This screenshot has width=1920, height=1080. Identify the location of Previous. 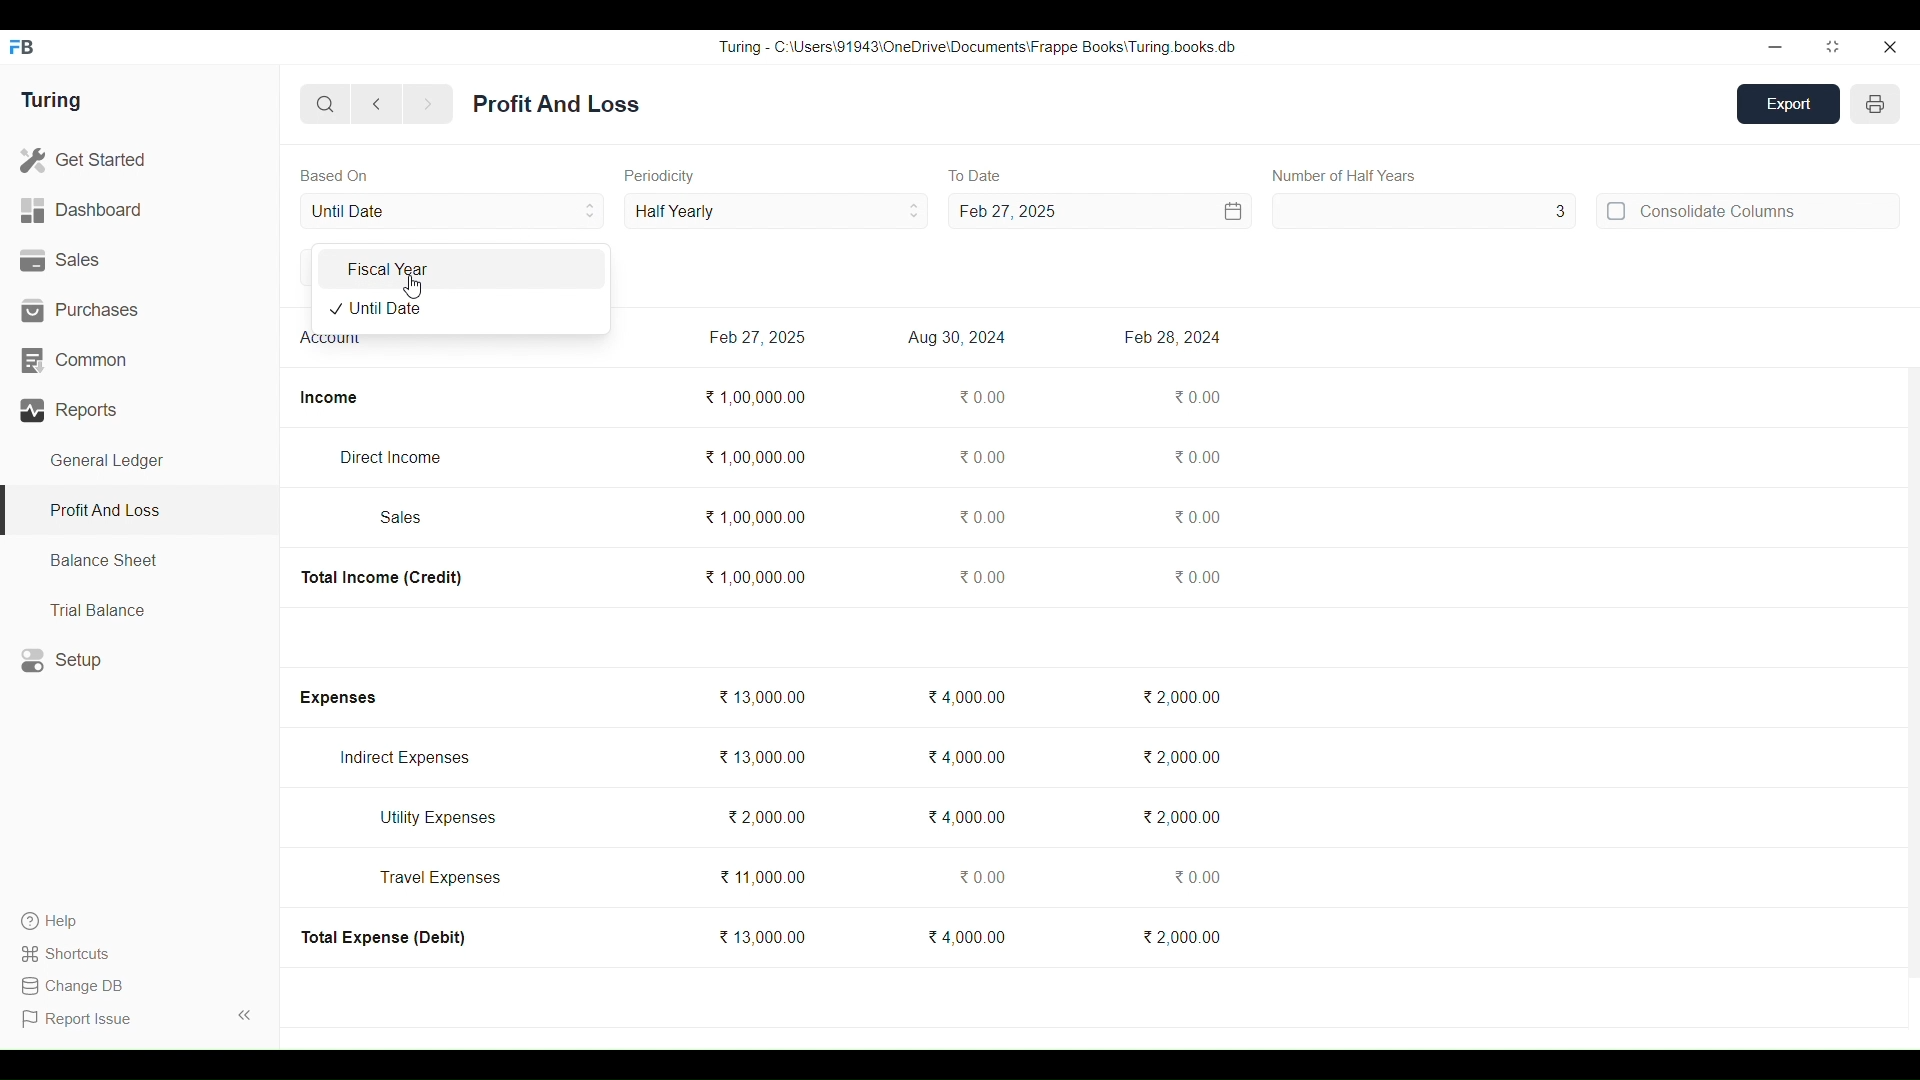
(378, 104).